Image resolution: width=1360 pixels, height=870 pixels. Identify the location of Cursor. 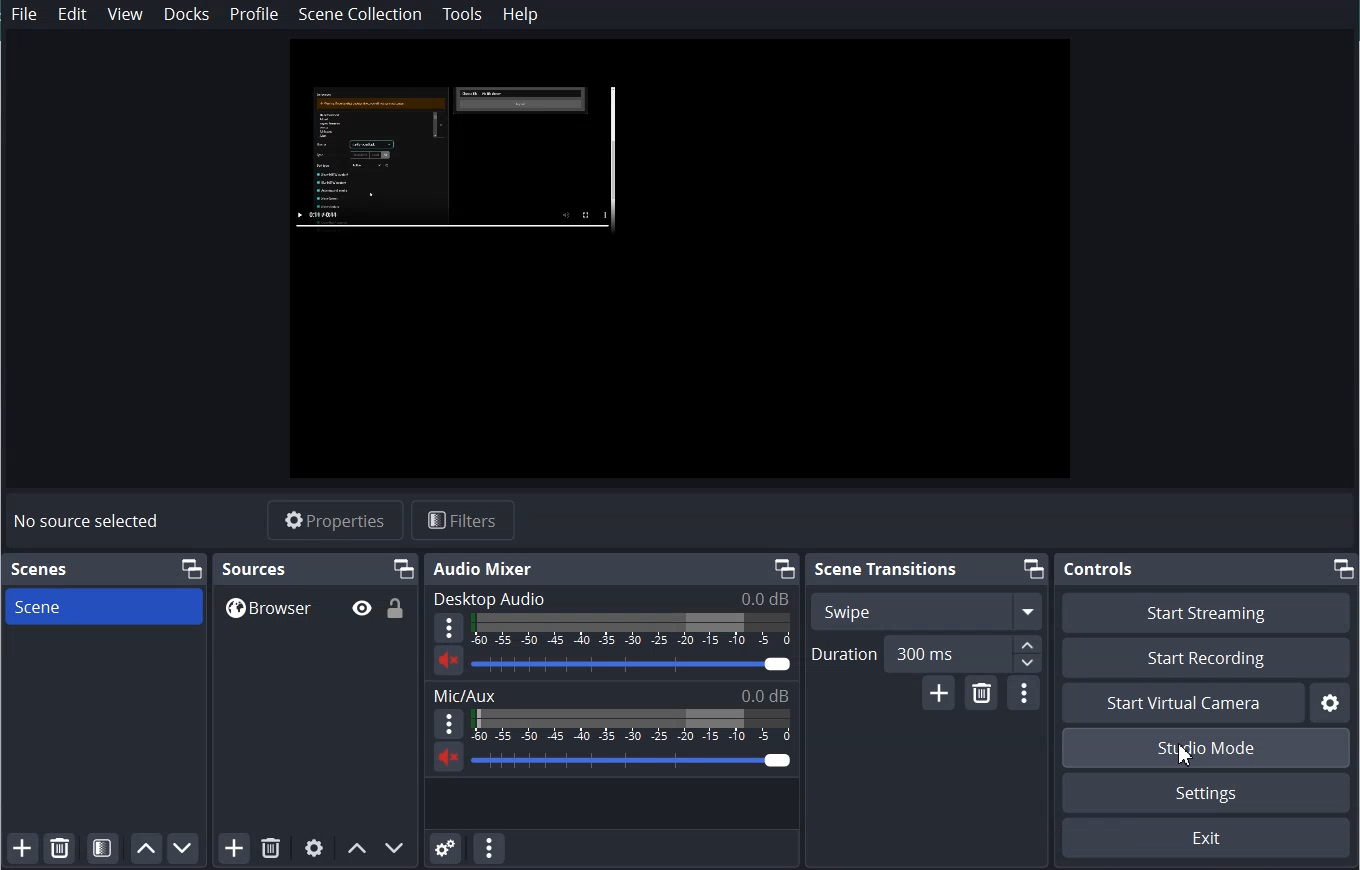
(1186, 752).